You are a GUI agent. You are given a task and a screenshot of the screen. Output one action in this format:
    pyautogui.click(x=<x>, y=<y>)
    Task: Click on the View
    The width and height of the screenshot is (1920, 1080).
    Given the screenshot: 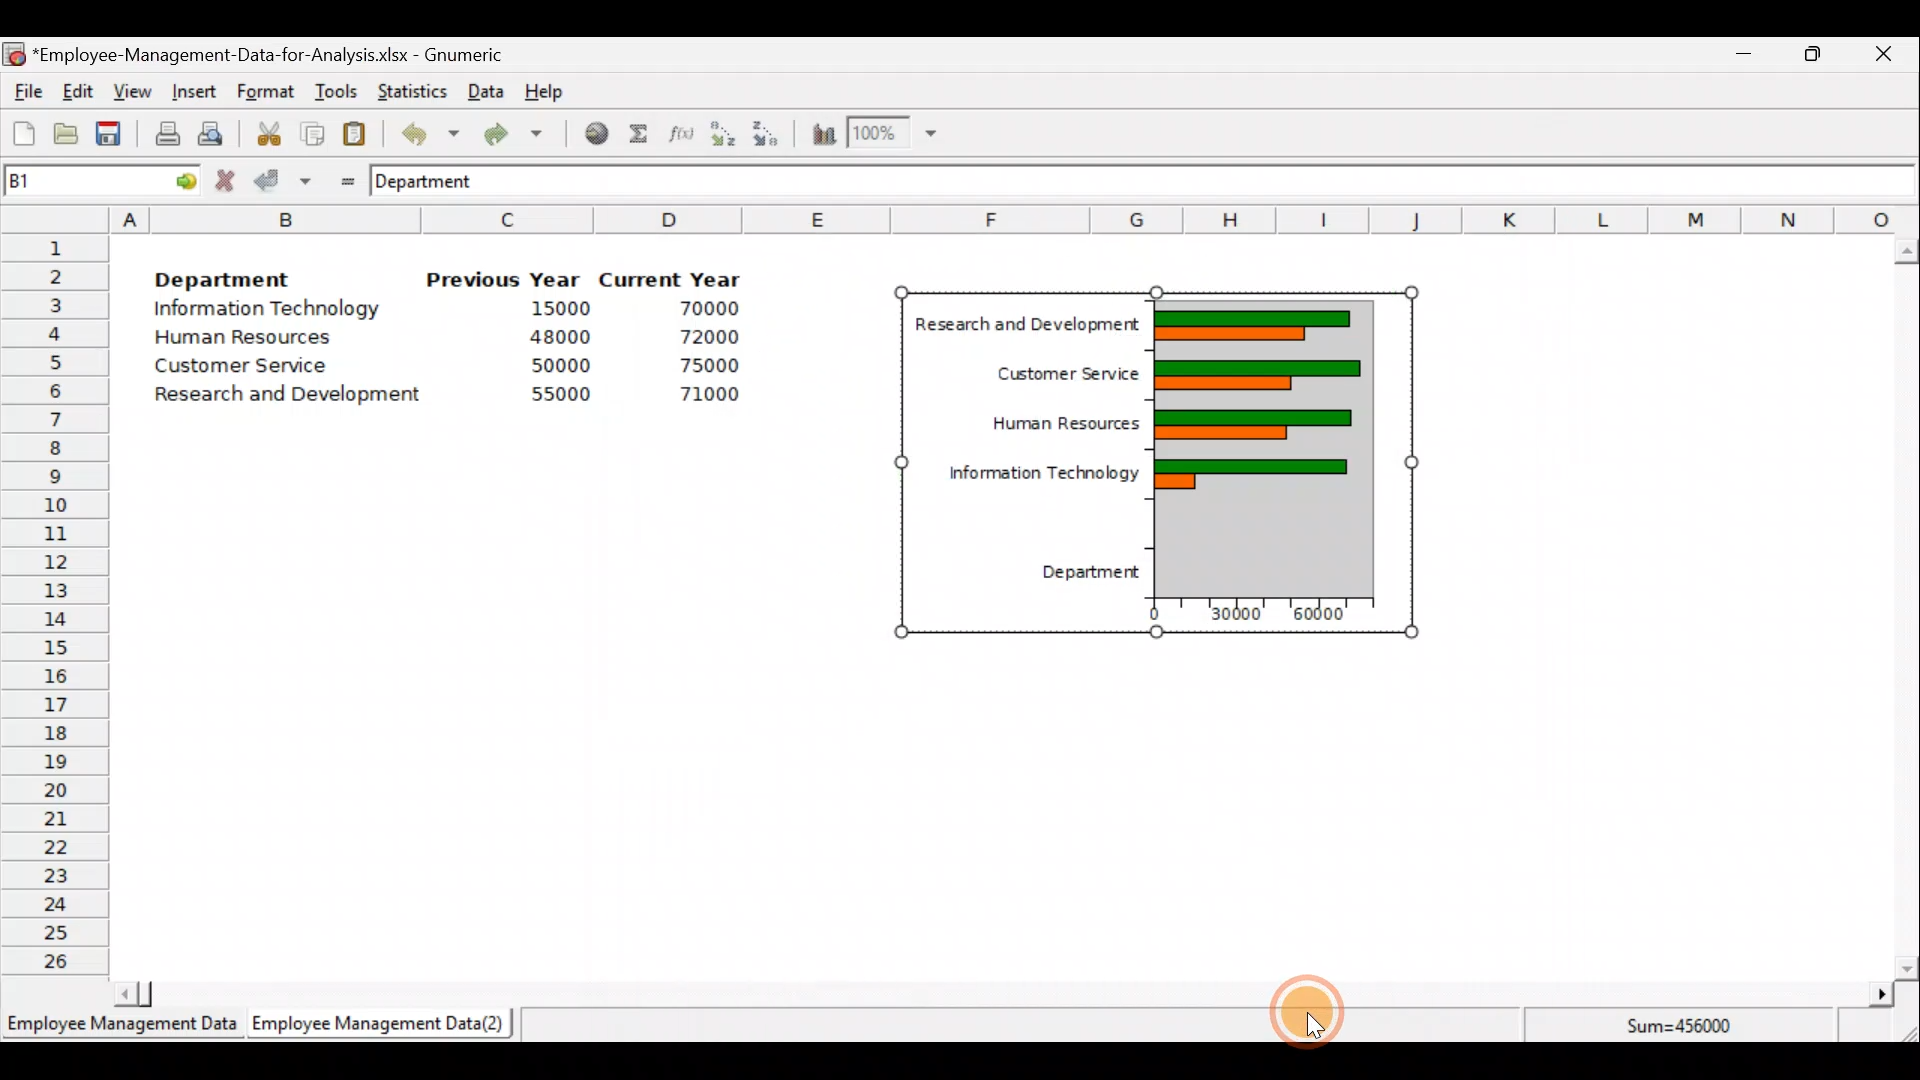 What is the action you would take?
    pyautogui.click(x=130, y=92)
    